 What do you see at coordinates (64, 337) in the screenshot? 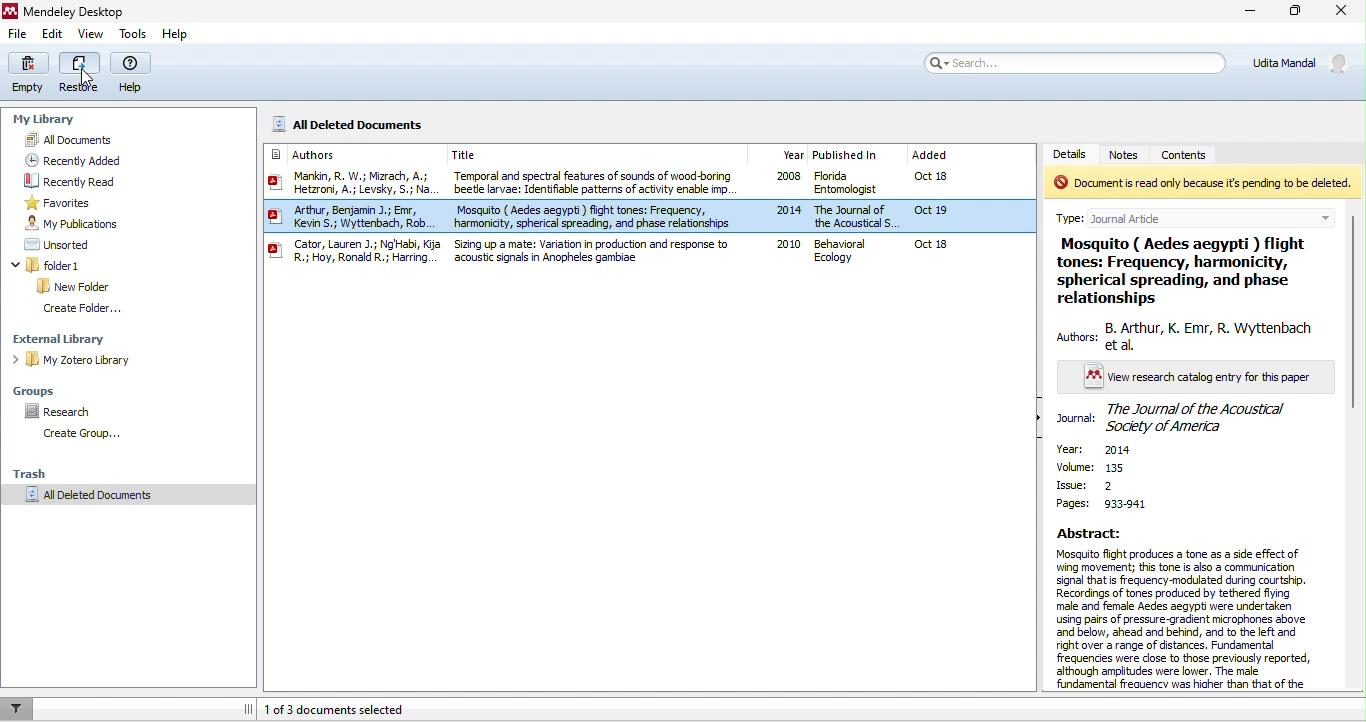
I see `external library` at bounding box center [64, 337].